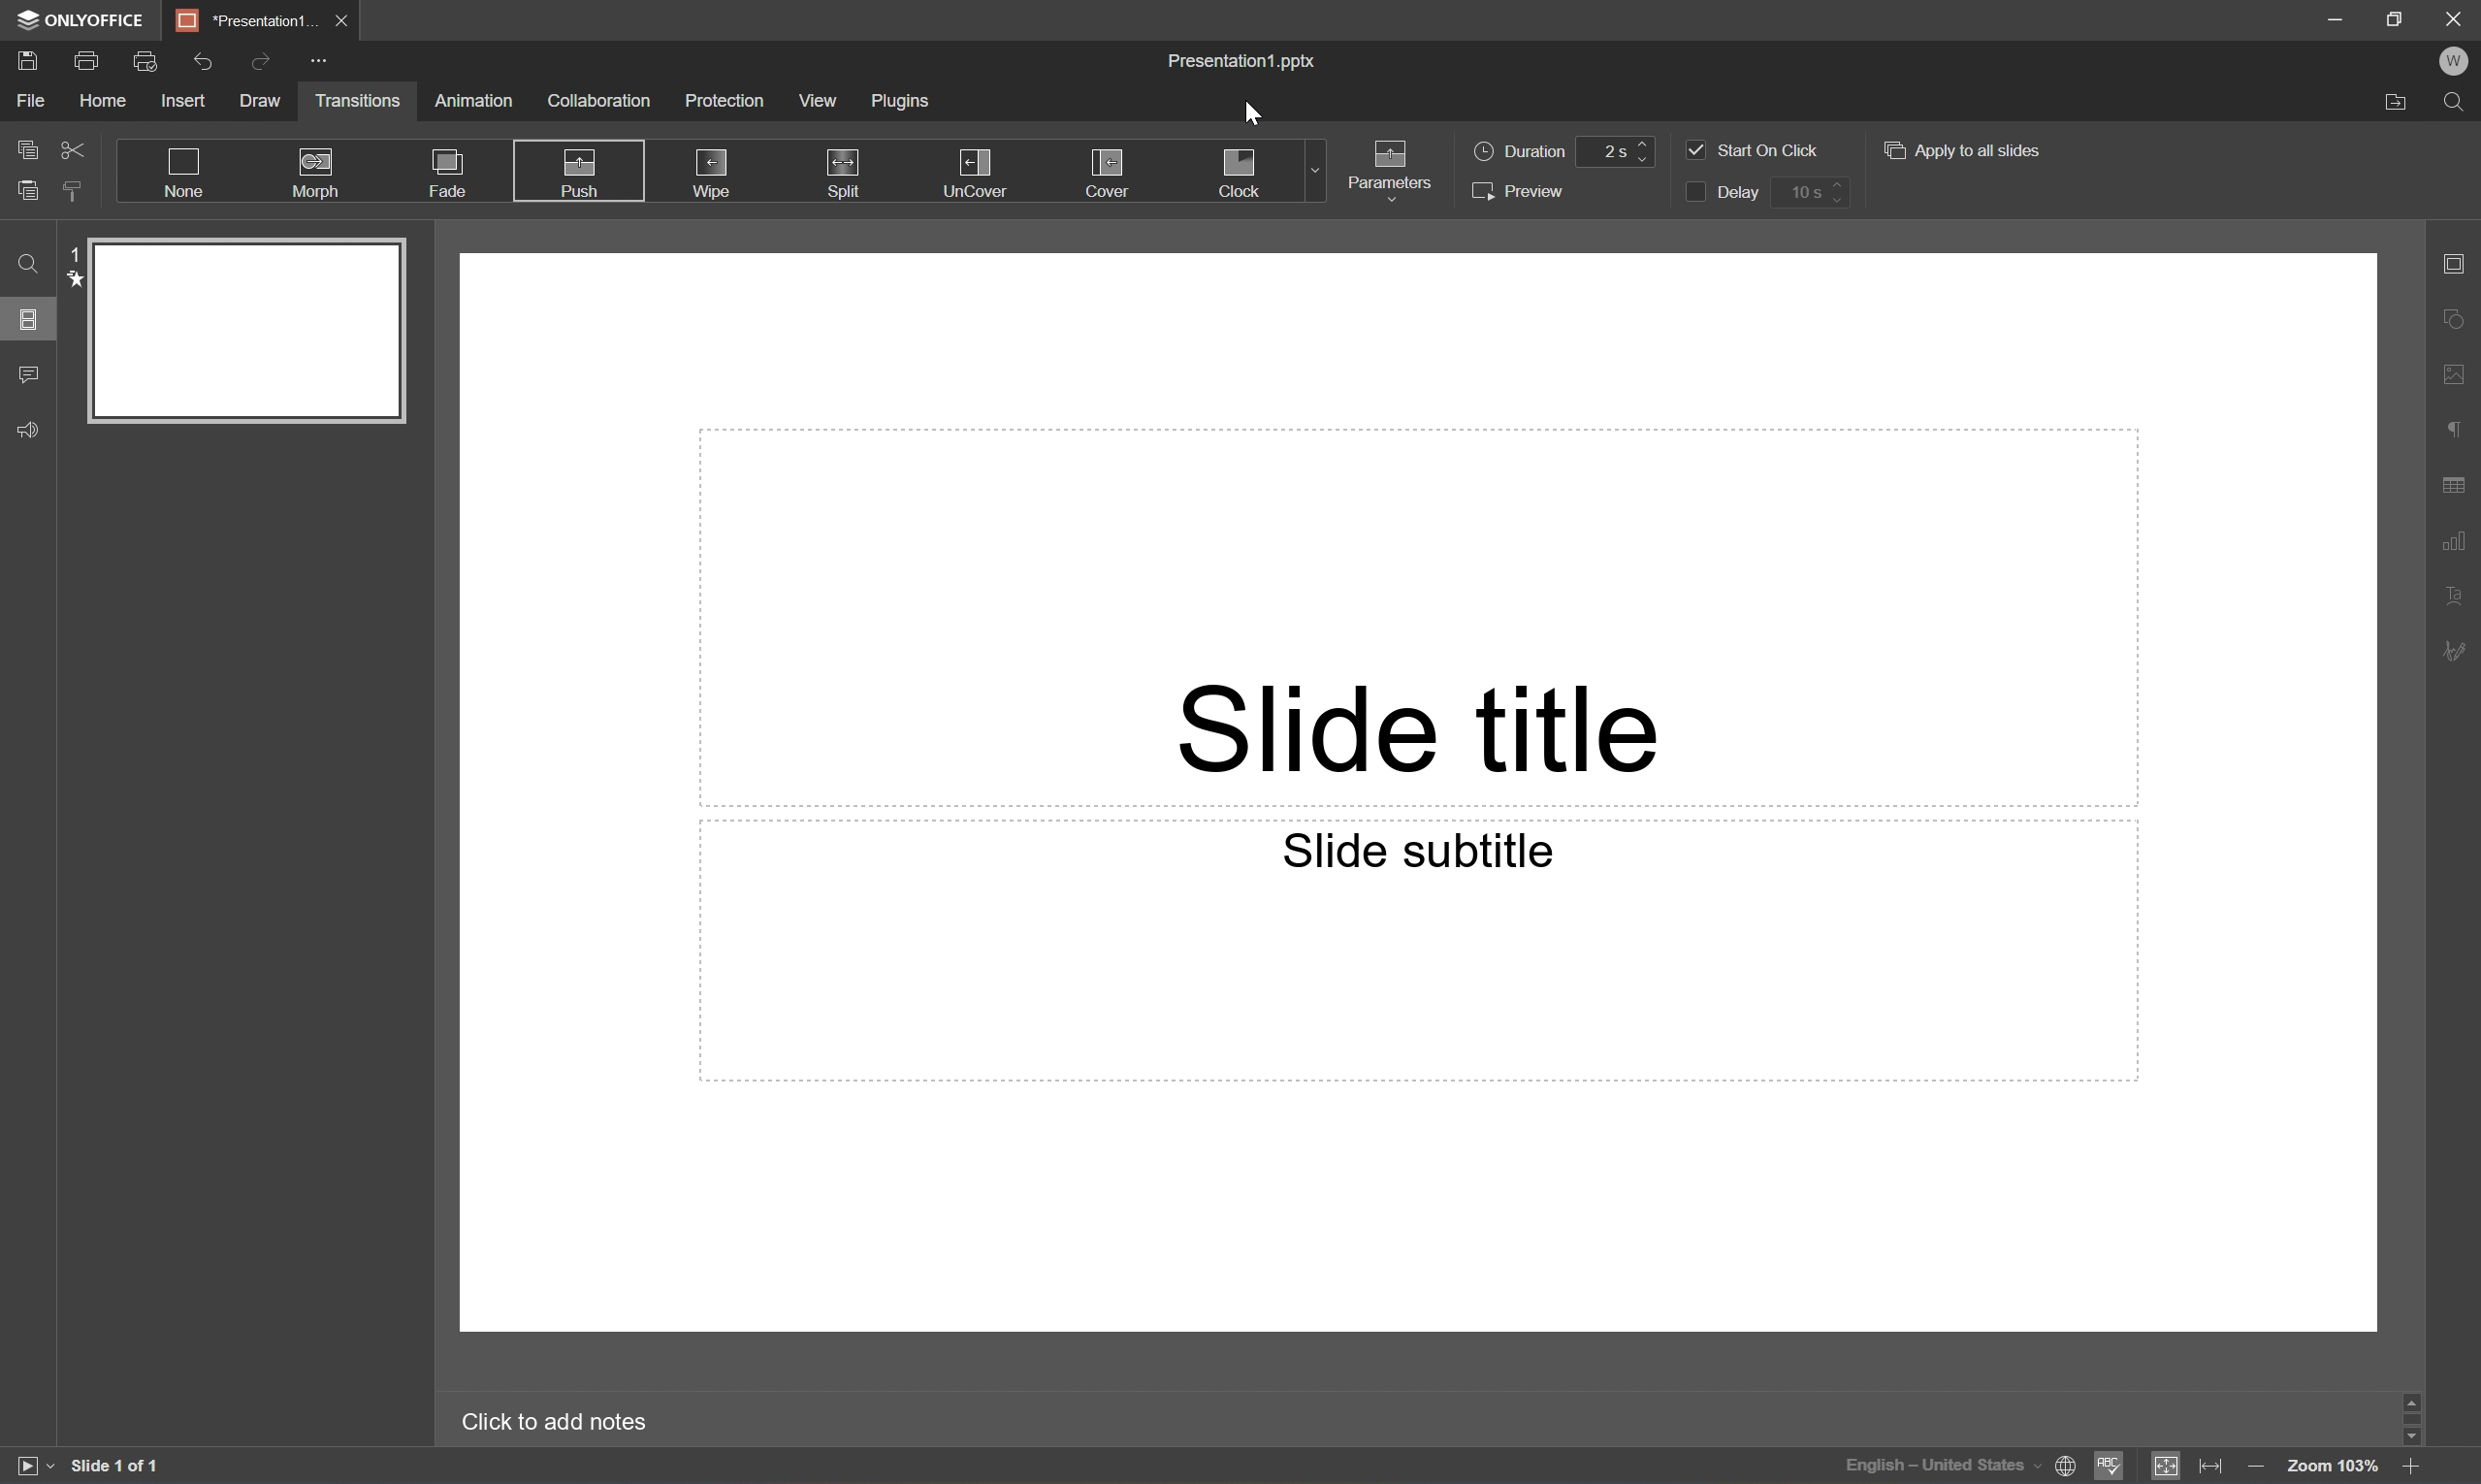 Image resolution: width=2481 pixels, height=1484 pixels. What do you see at coordinates (2453, 58) in the screenshot?
I see `W` at bounding box center [2453, 58].